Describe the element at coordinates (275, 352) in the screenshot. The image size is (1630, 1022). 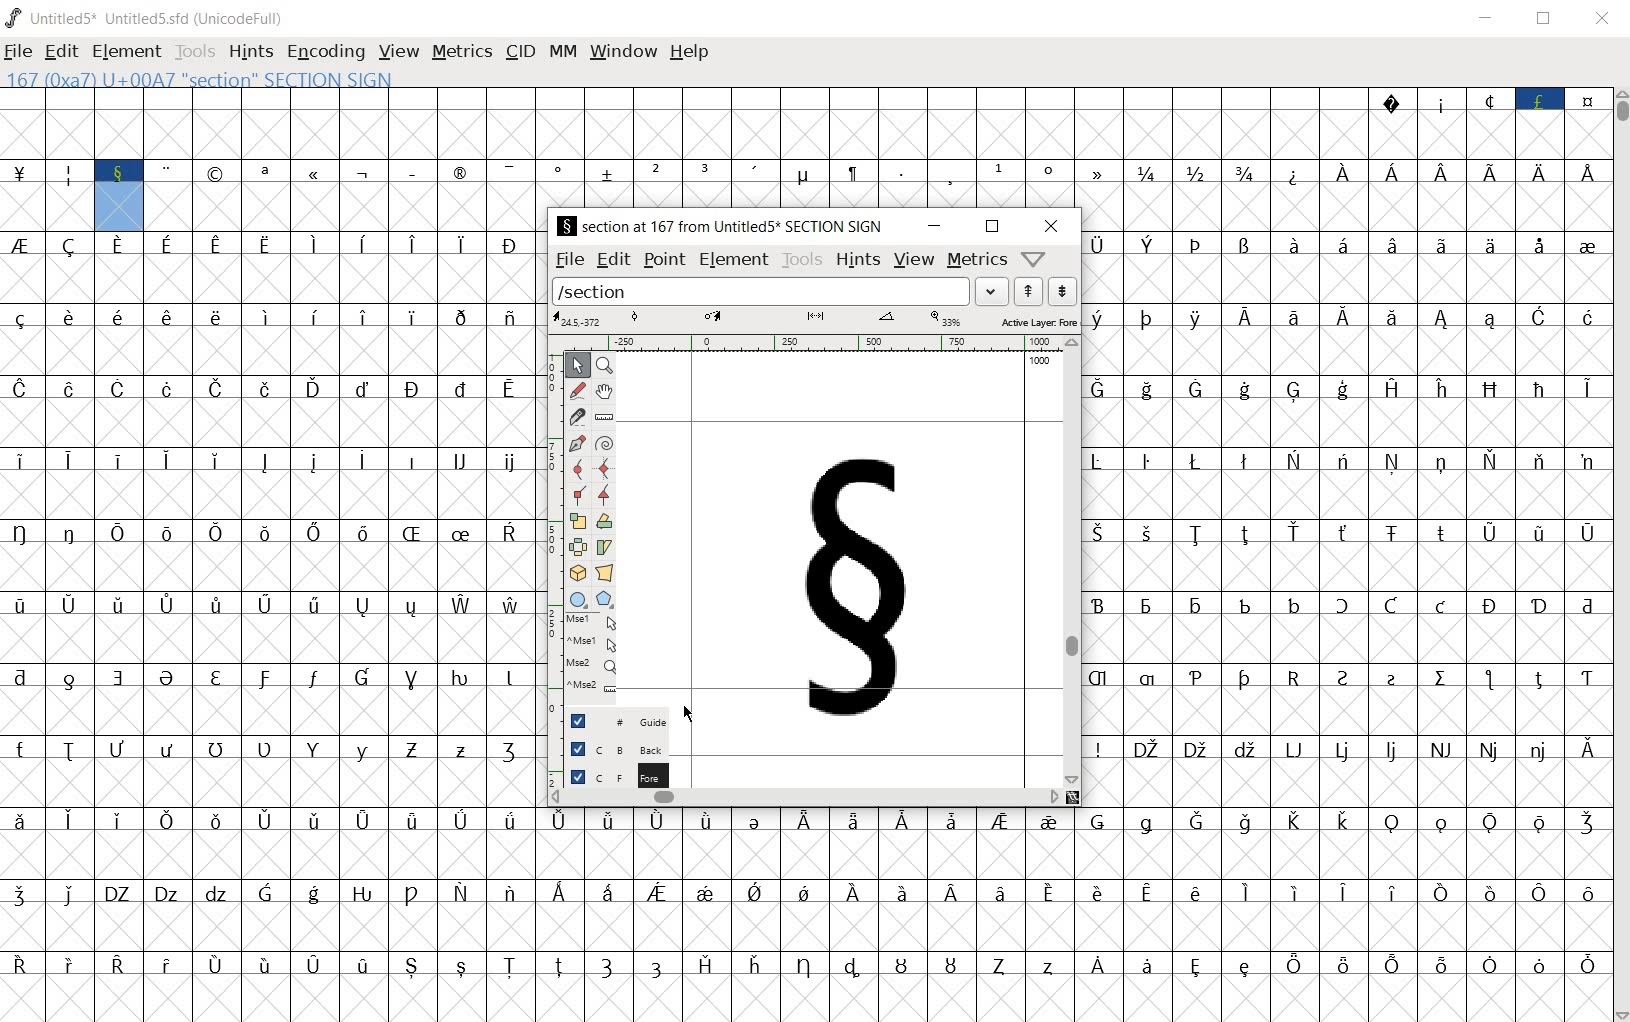
I see `empty cells` at that location.